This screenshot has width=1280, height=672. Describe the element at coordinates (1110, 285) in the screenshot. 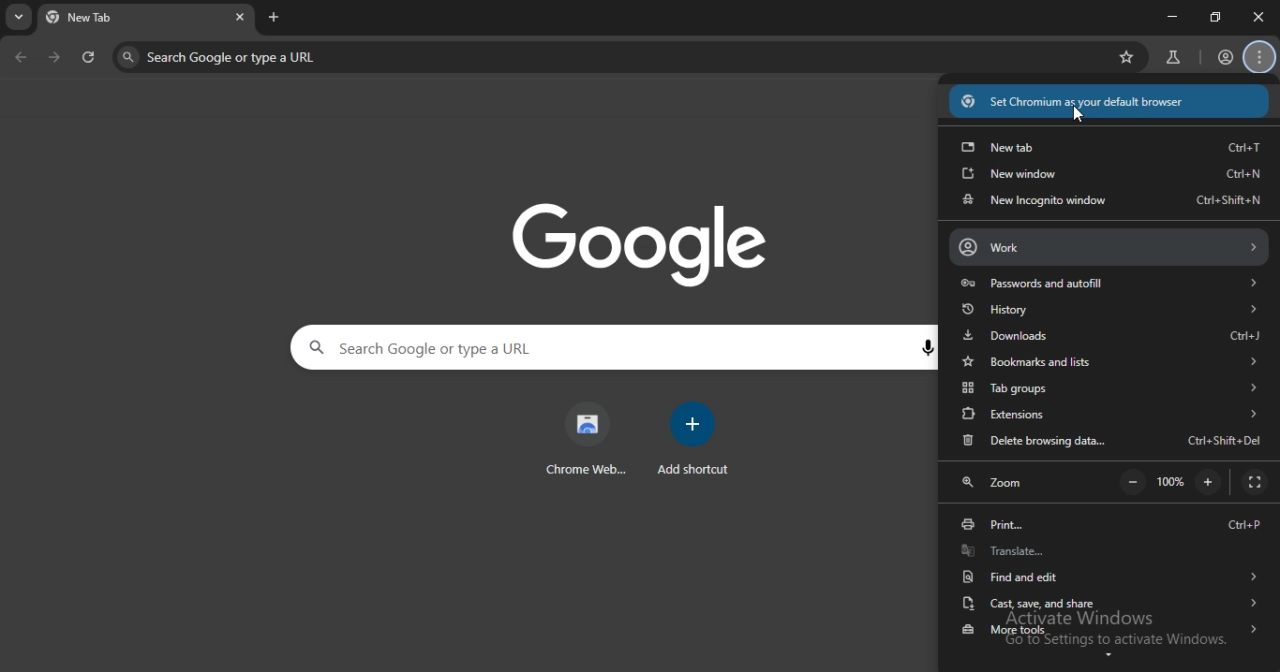

I see `passwords and autofill` at that location.